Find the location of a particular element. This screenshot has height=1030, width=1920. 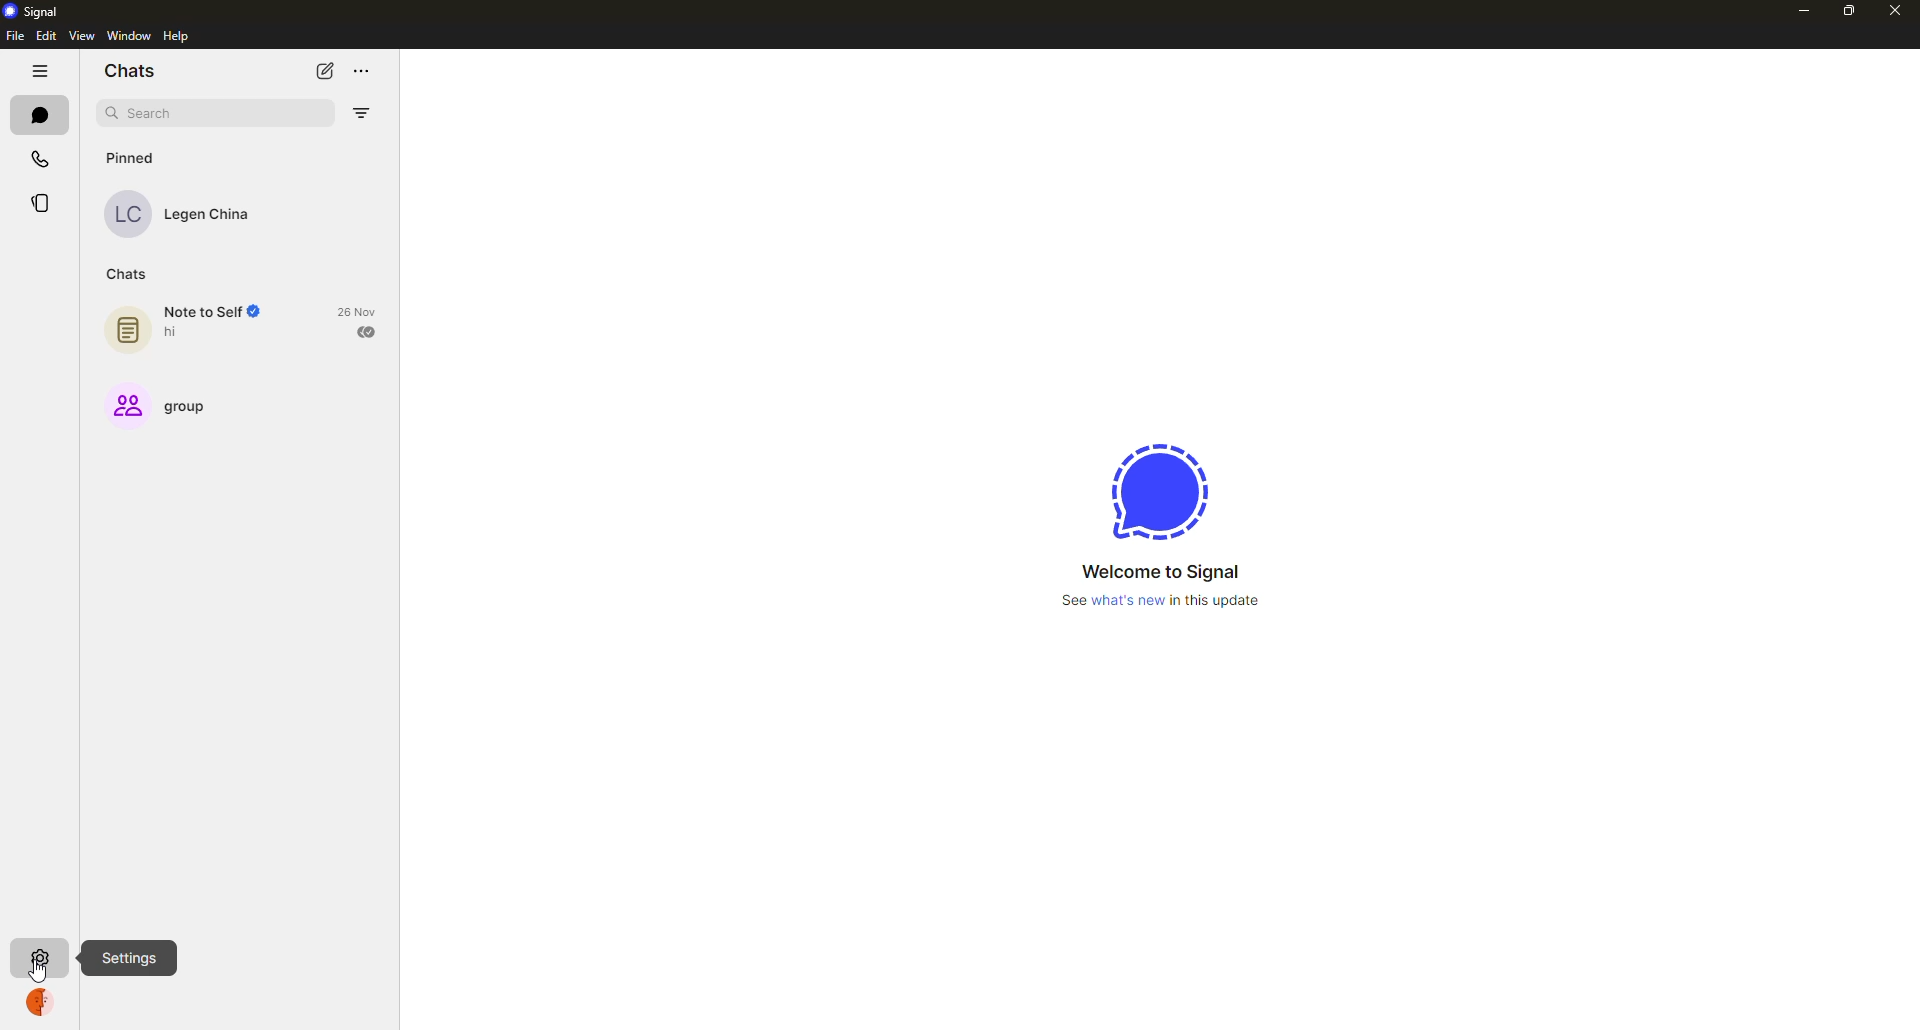

search is located at coordinates (152, 112).